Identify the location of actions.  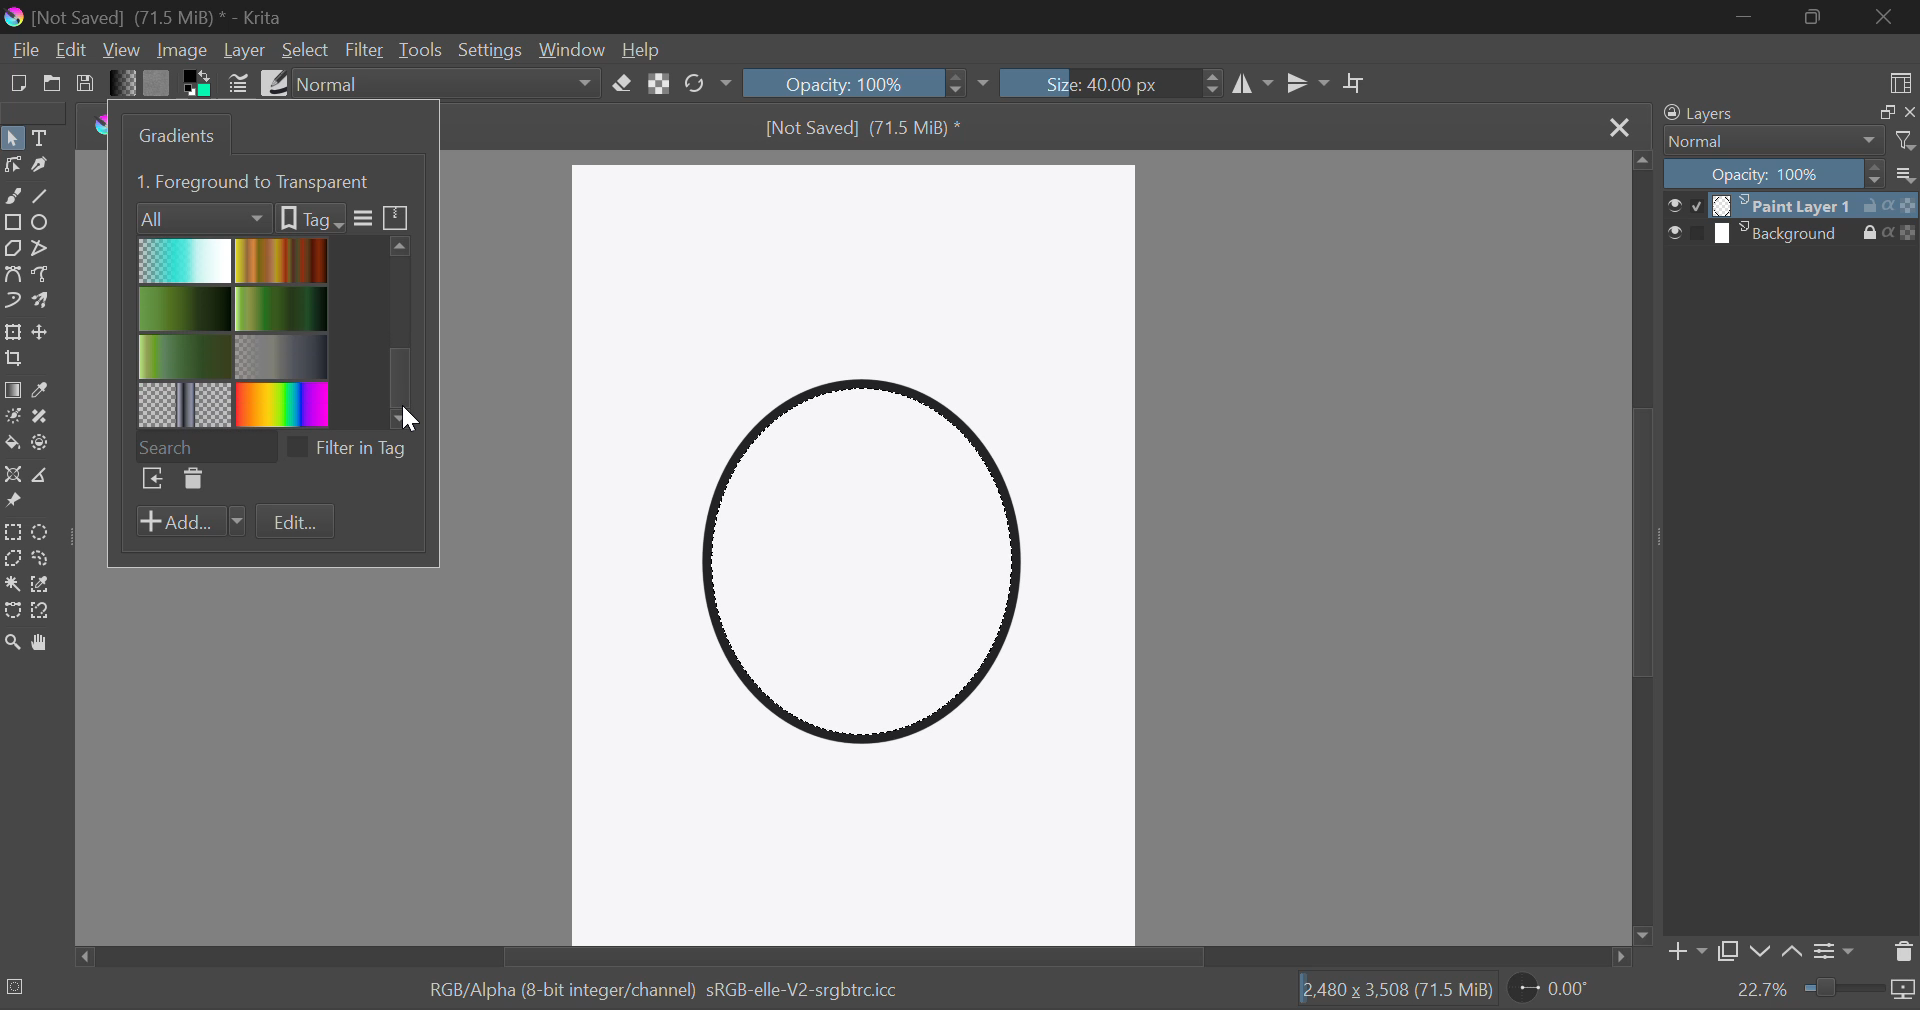
(1889, 206).